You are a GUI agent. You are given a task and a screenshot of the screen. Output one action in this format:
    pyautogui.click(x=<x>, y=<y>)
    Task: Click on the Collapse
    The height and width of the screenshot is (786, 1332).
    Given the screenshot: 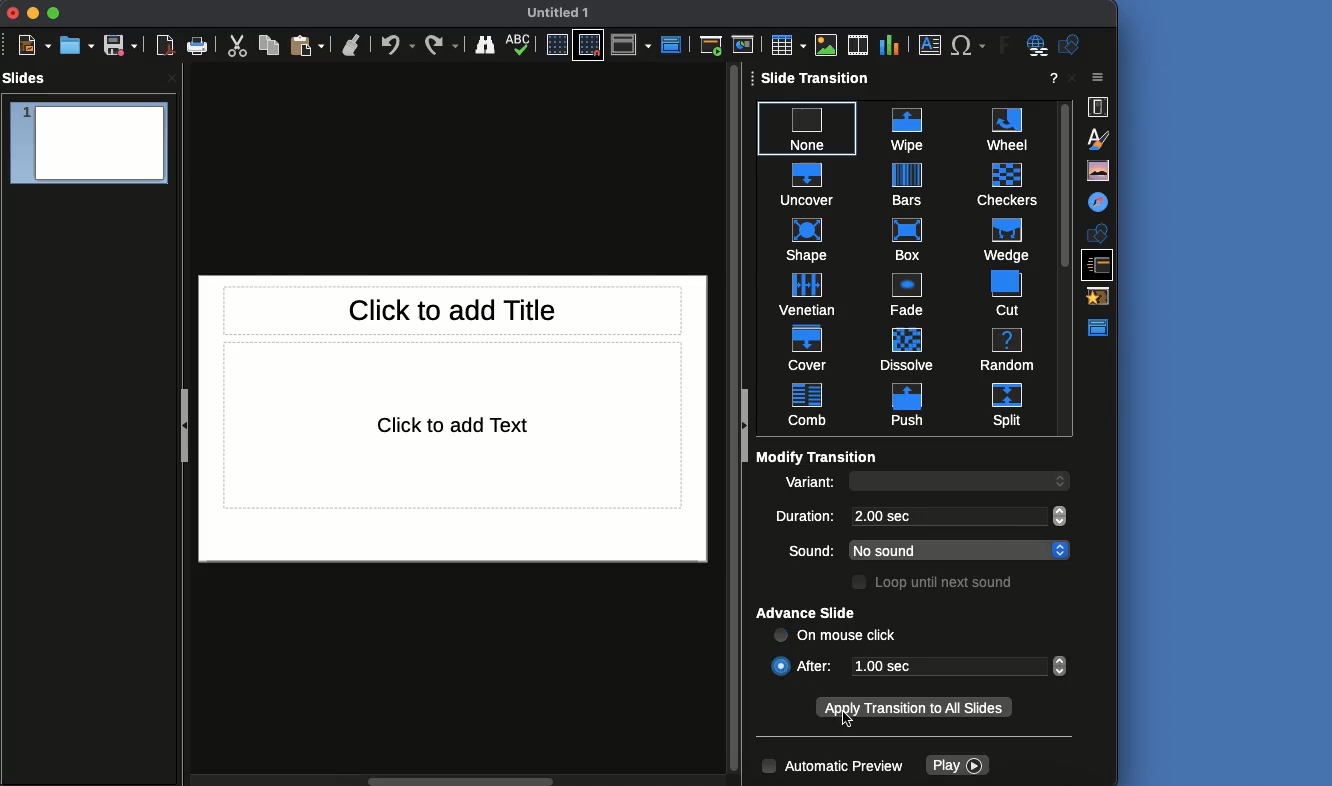 What is the action you would take?
    pyautogui.click(x=748, y=426)
    